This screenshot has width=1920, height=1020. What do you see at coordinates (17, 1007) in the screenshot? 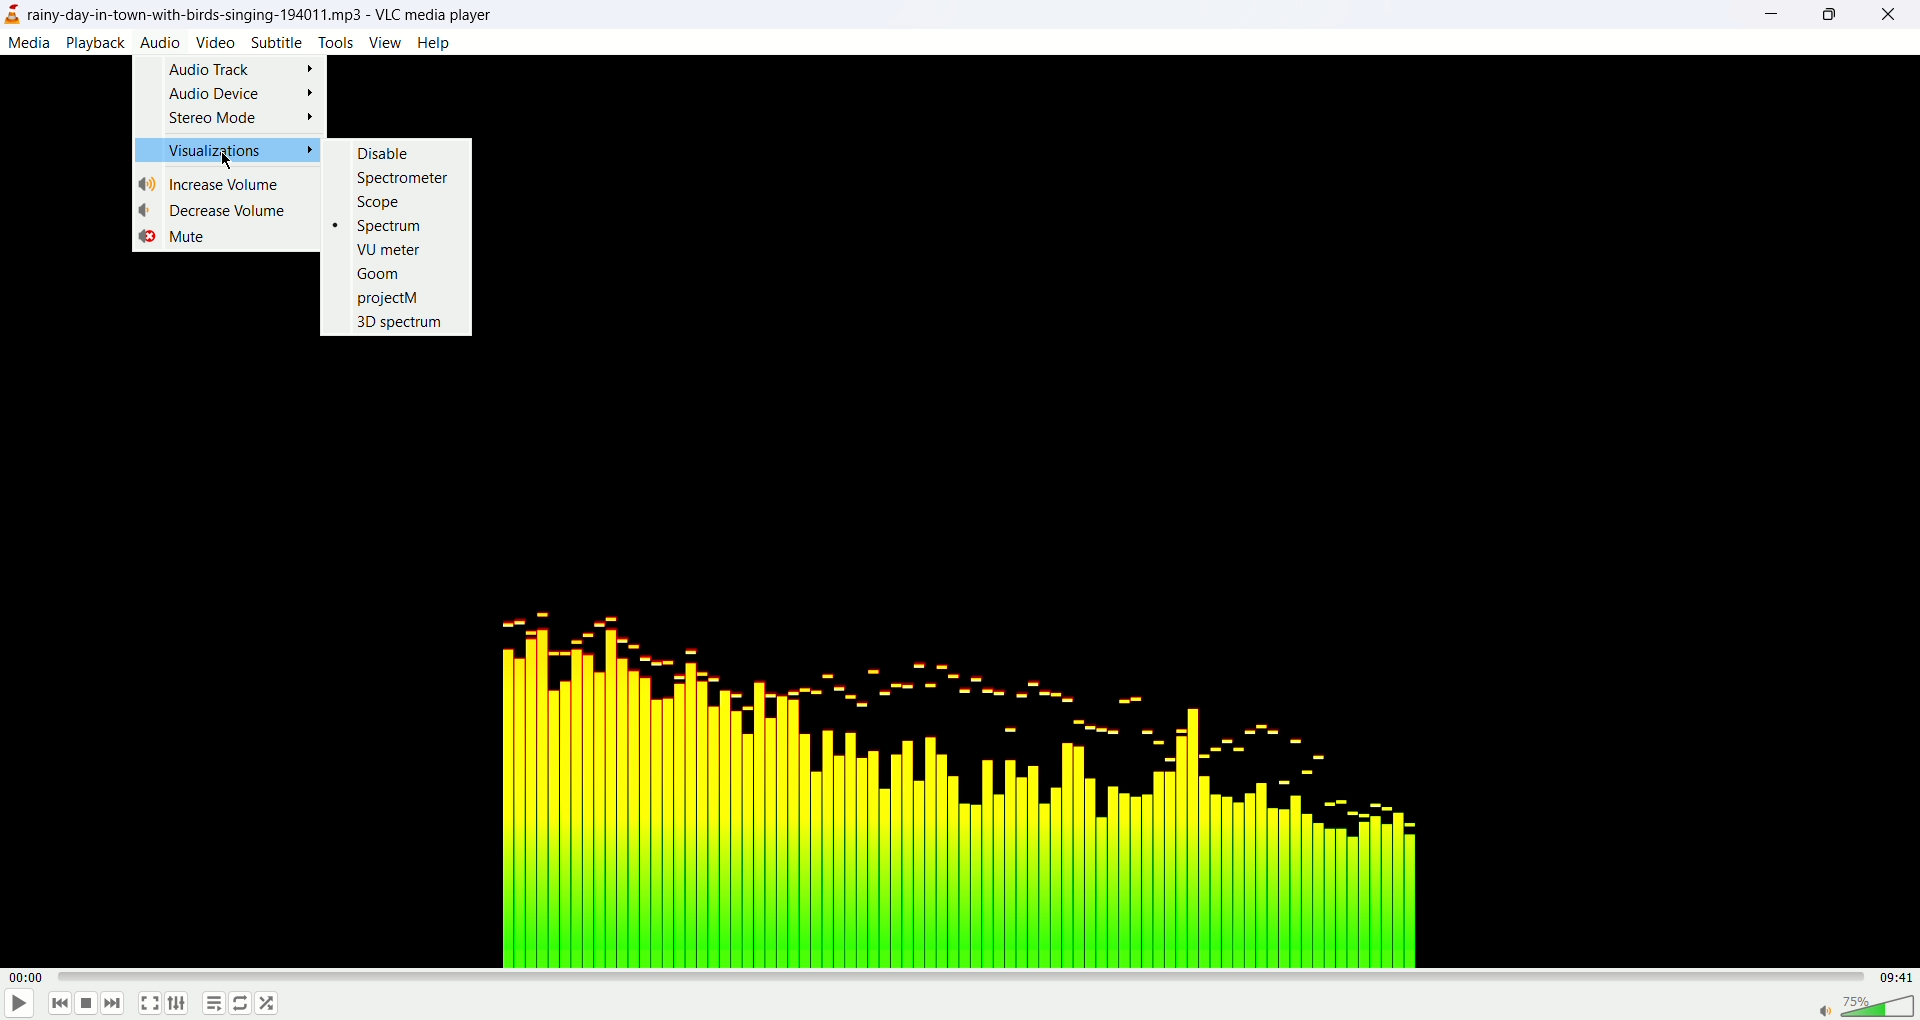
I see `play/pause` at bounding box center [17, 1007].